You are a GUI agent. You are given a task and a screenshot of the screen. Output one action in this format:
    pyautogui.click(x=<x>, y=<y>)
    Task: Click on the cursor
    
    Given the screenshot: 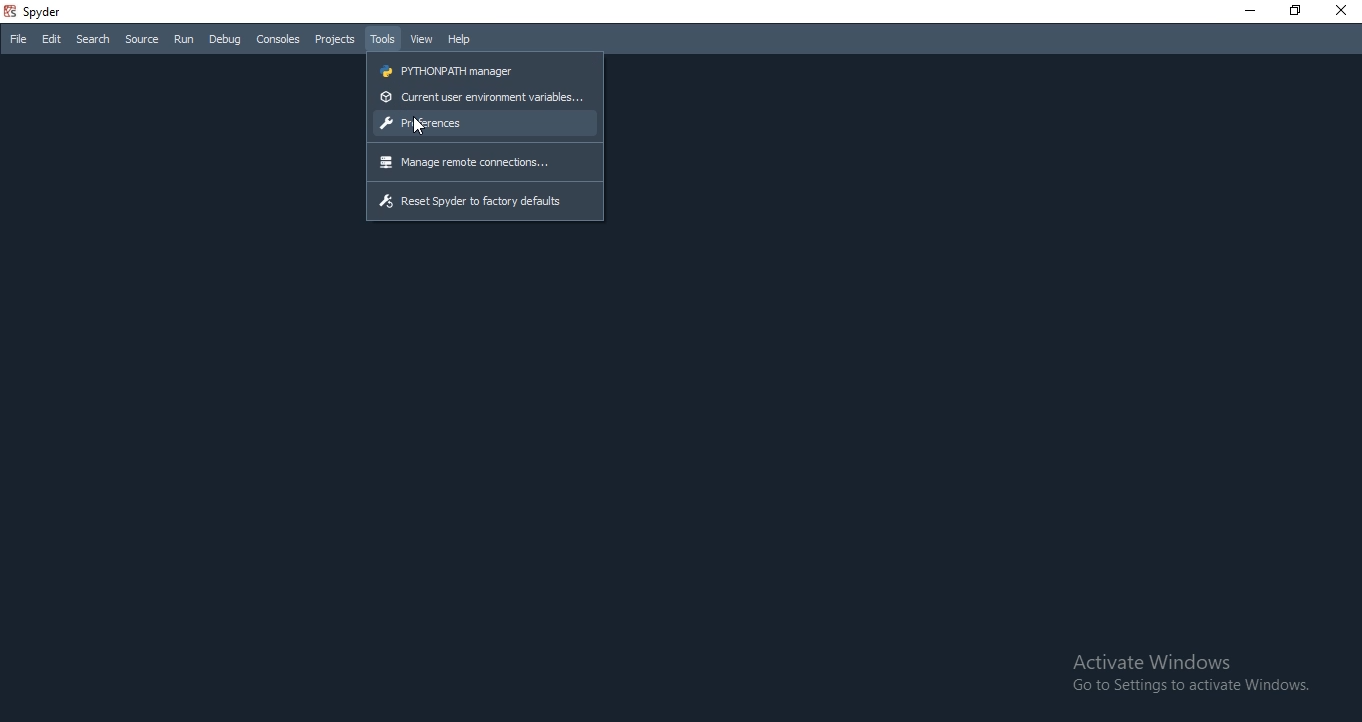 What is the action you would take?
    pyautogui.click(x=421, y=124)
    